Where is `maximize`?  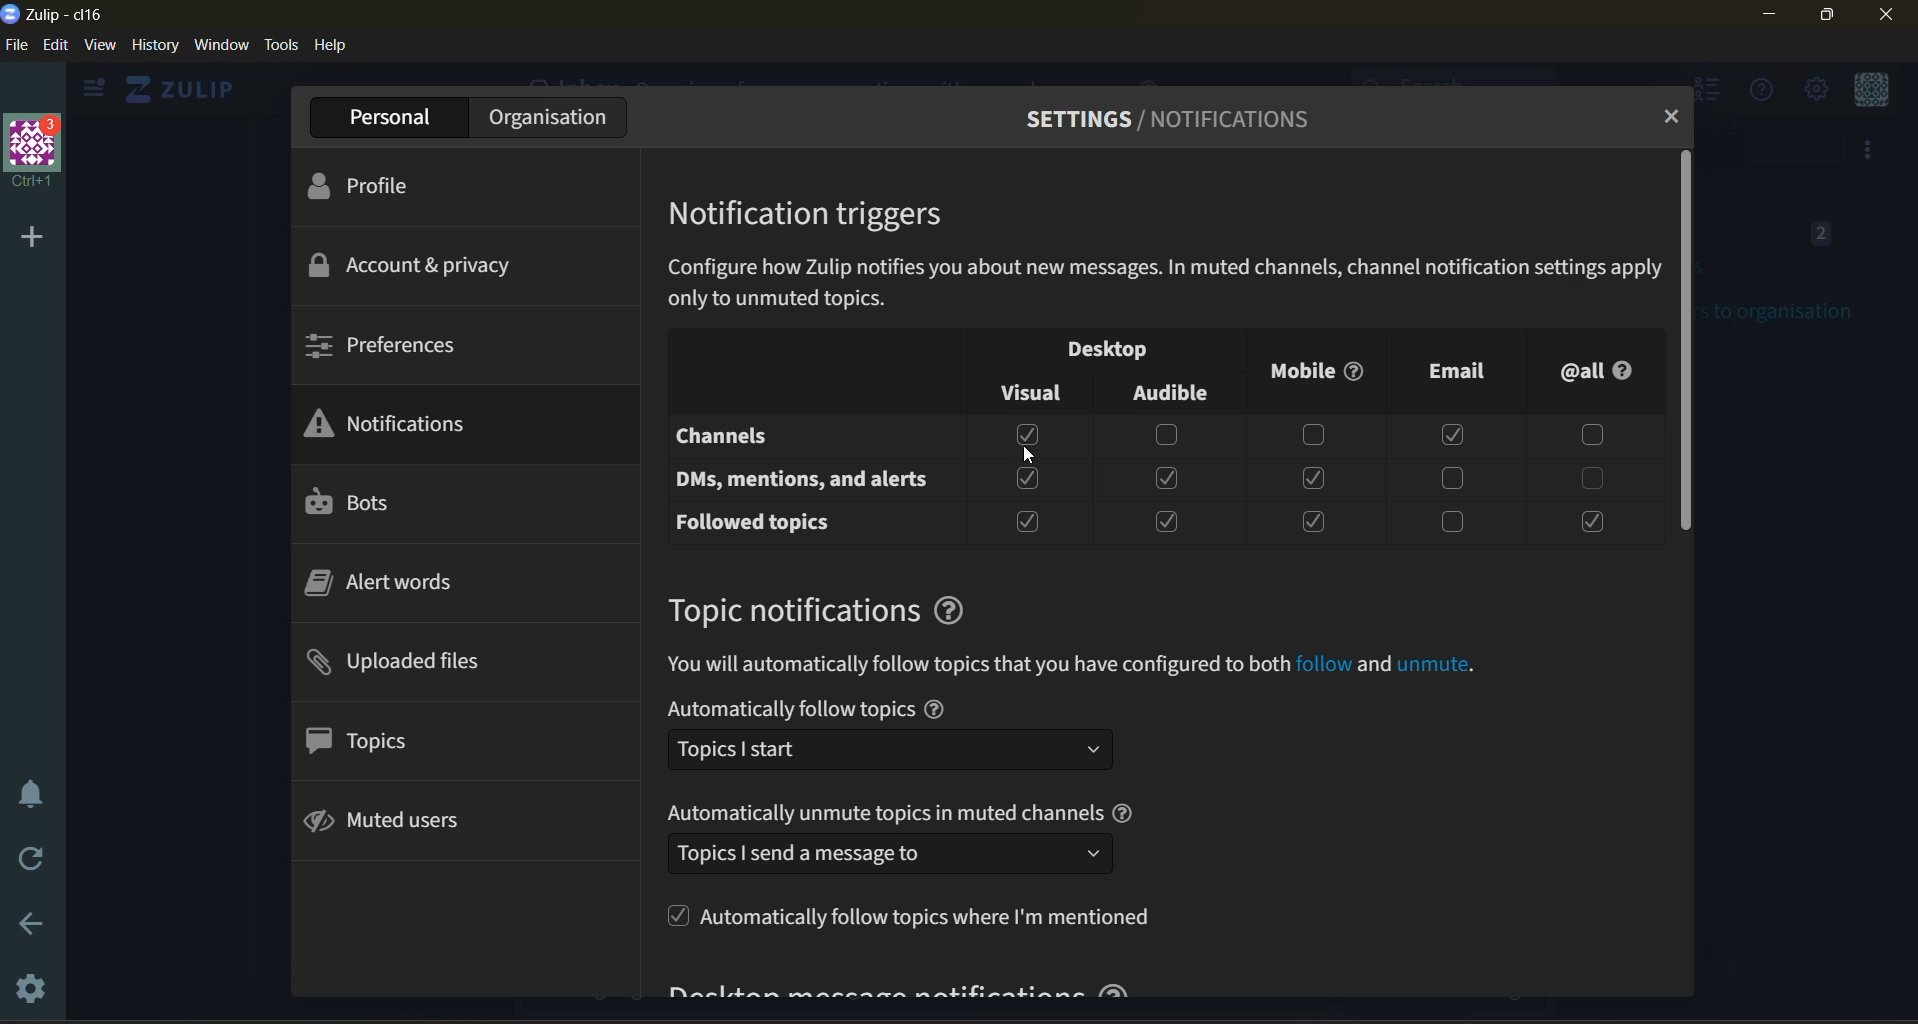
maximize is located at coordinates (1823, 17).